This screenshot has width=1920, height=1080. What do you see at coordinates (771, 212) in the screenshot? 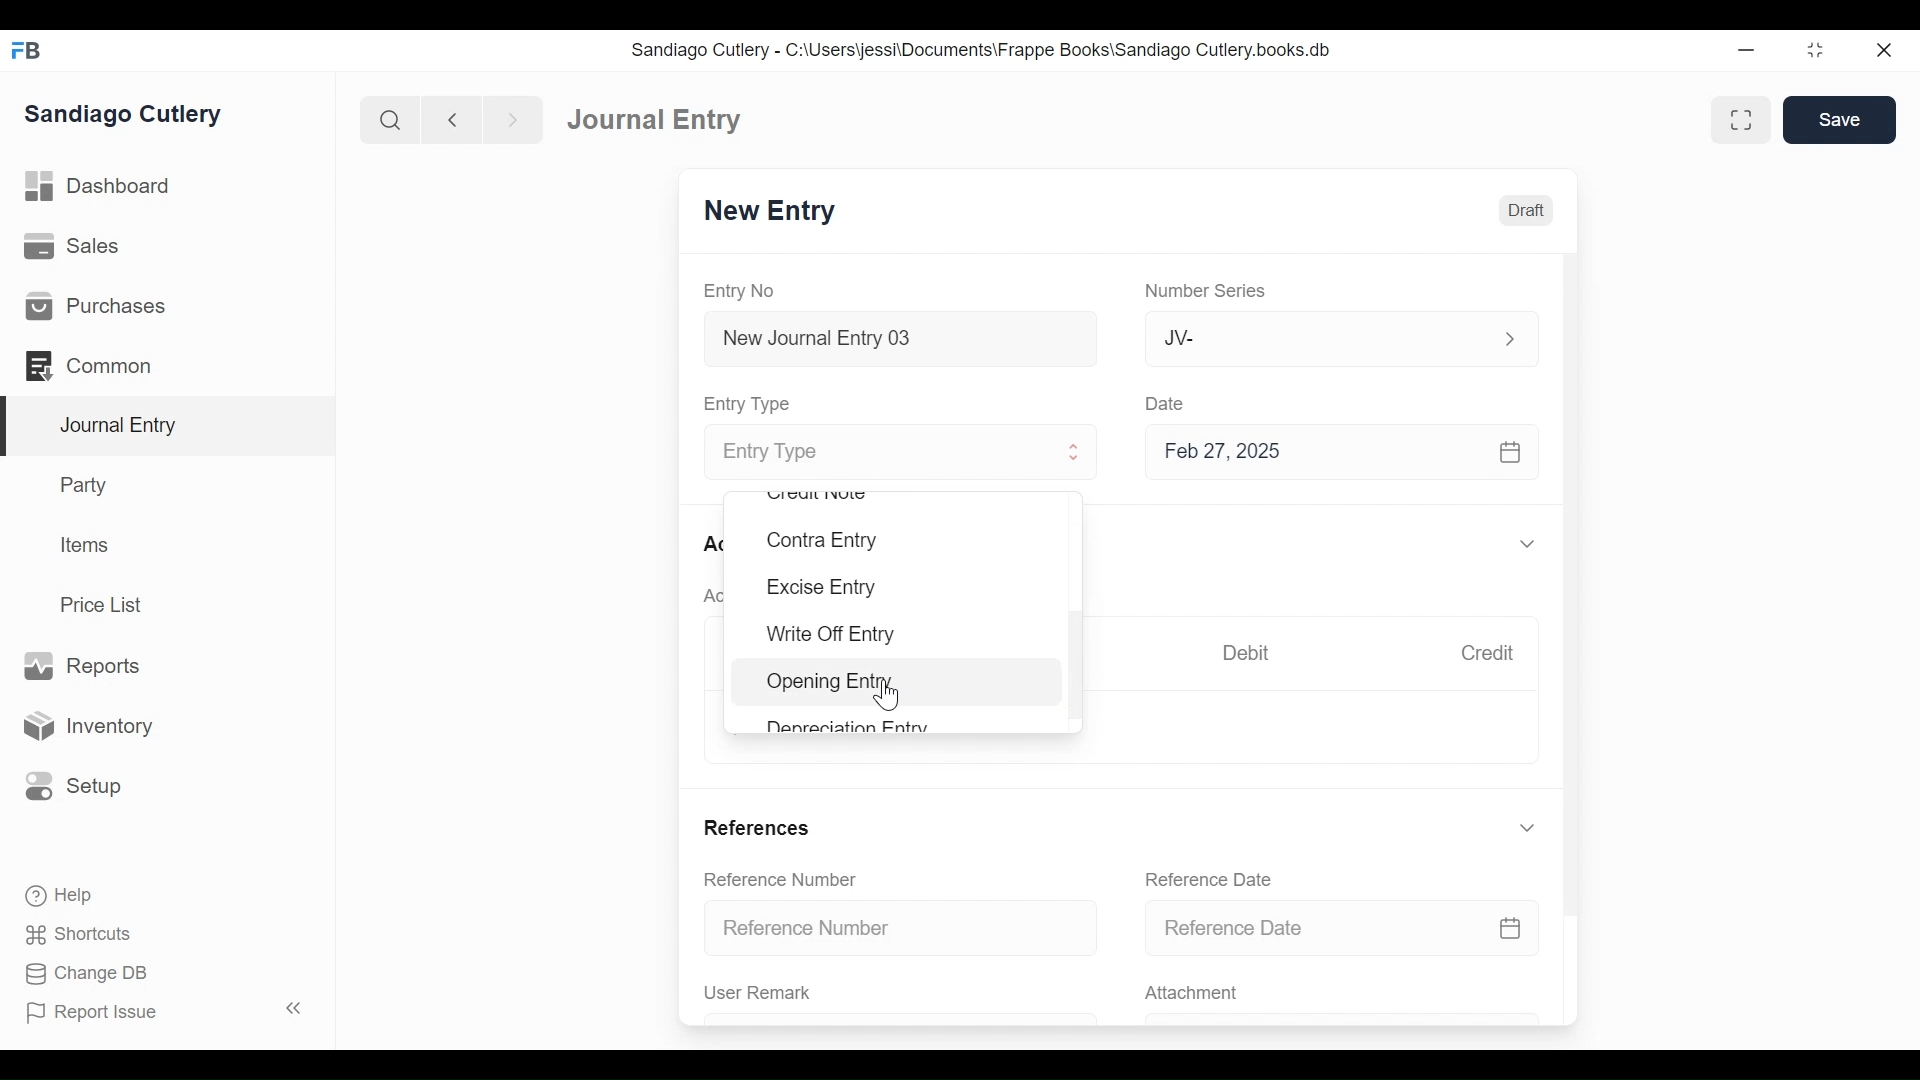
I see `New Entry` at bounding box center [771, 212].